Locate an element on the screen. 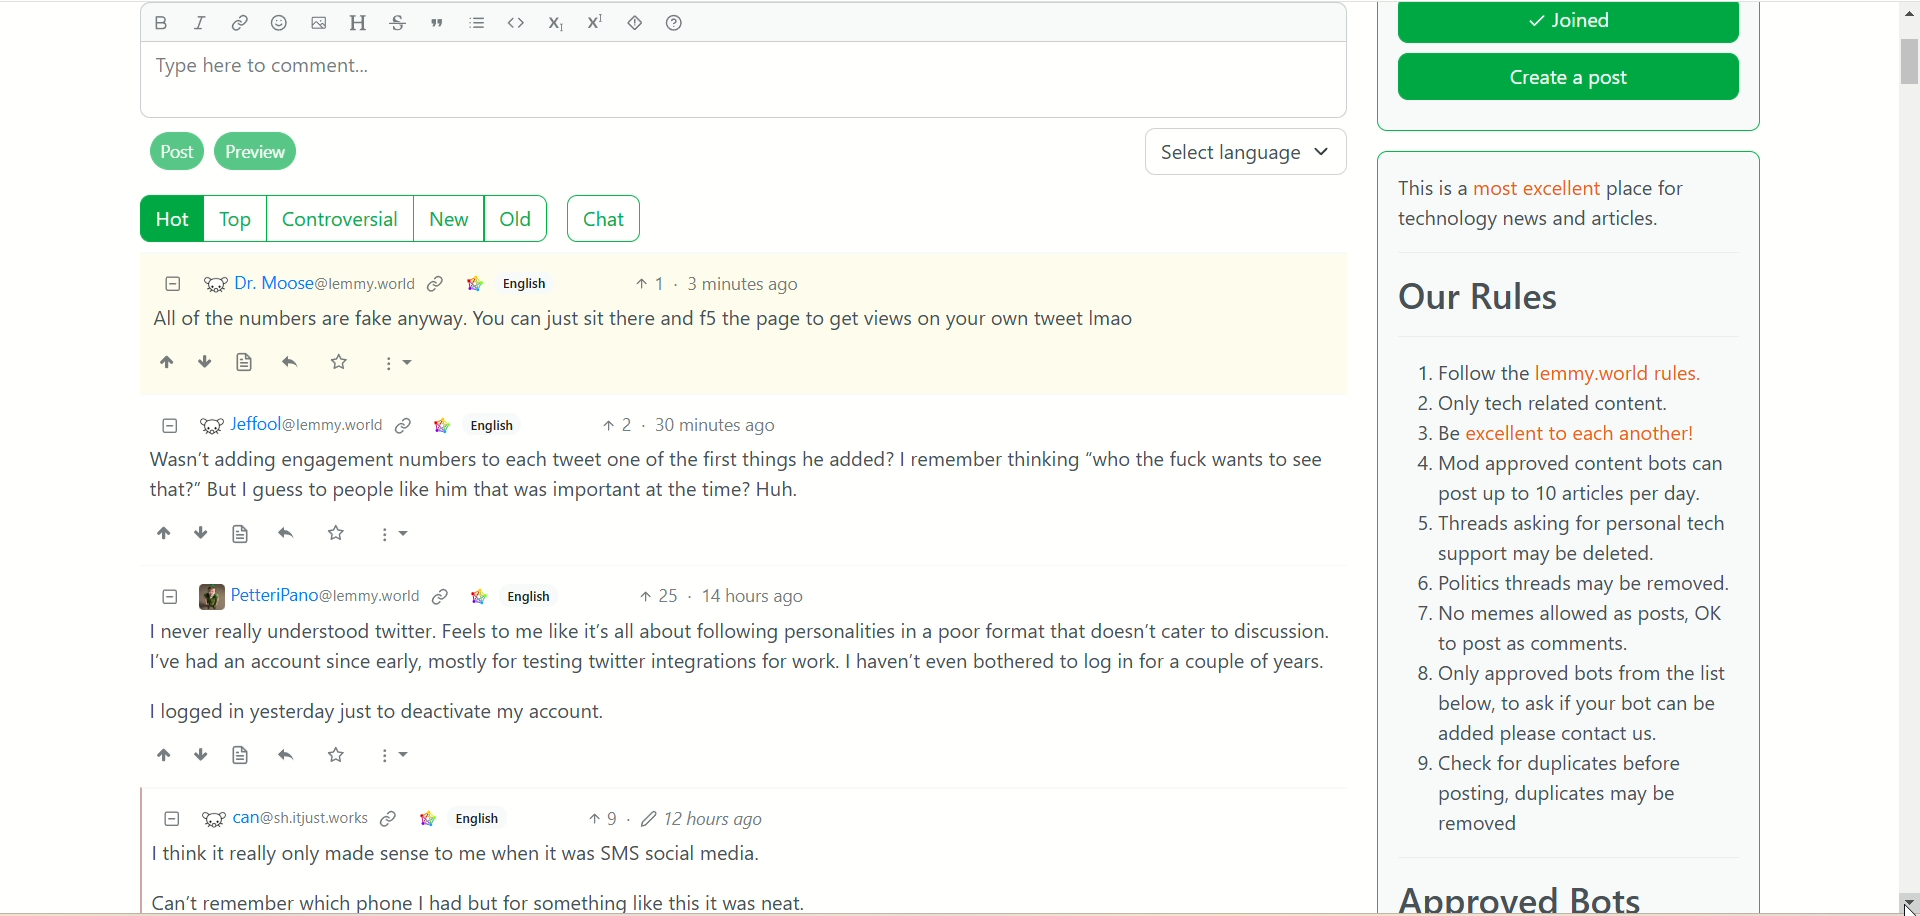 The image size is (1920, 916). quote is located at coordinates (436, 23).